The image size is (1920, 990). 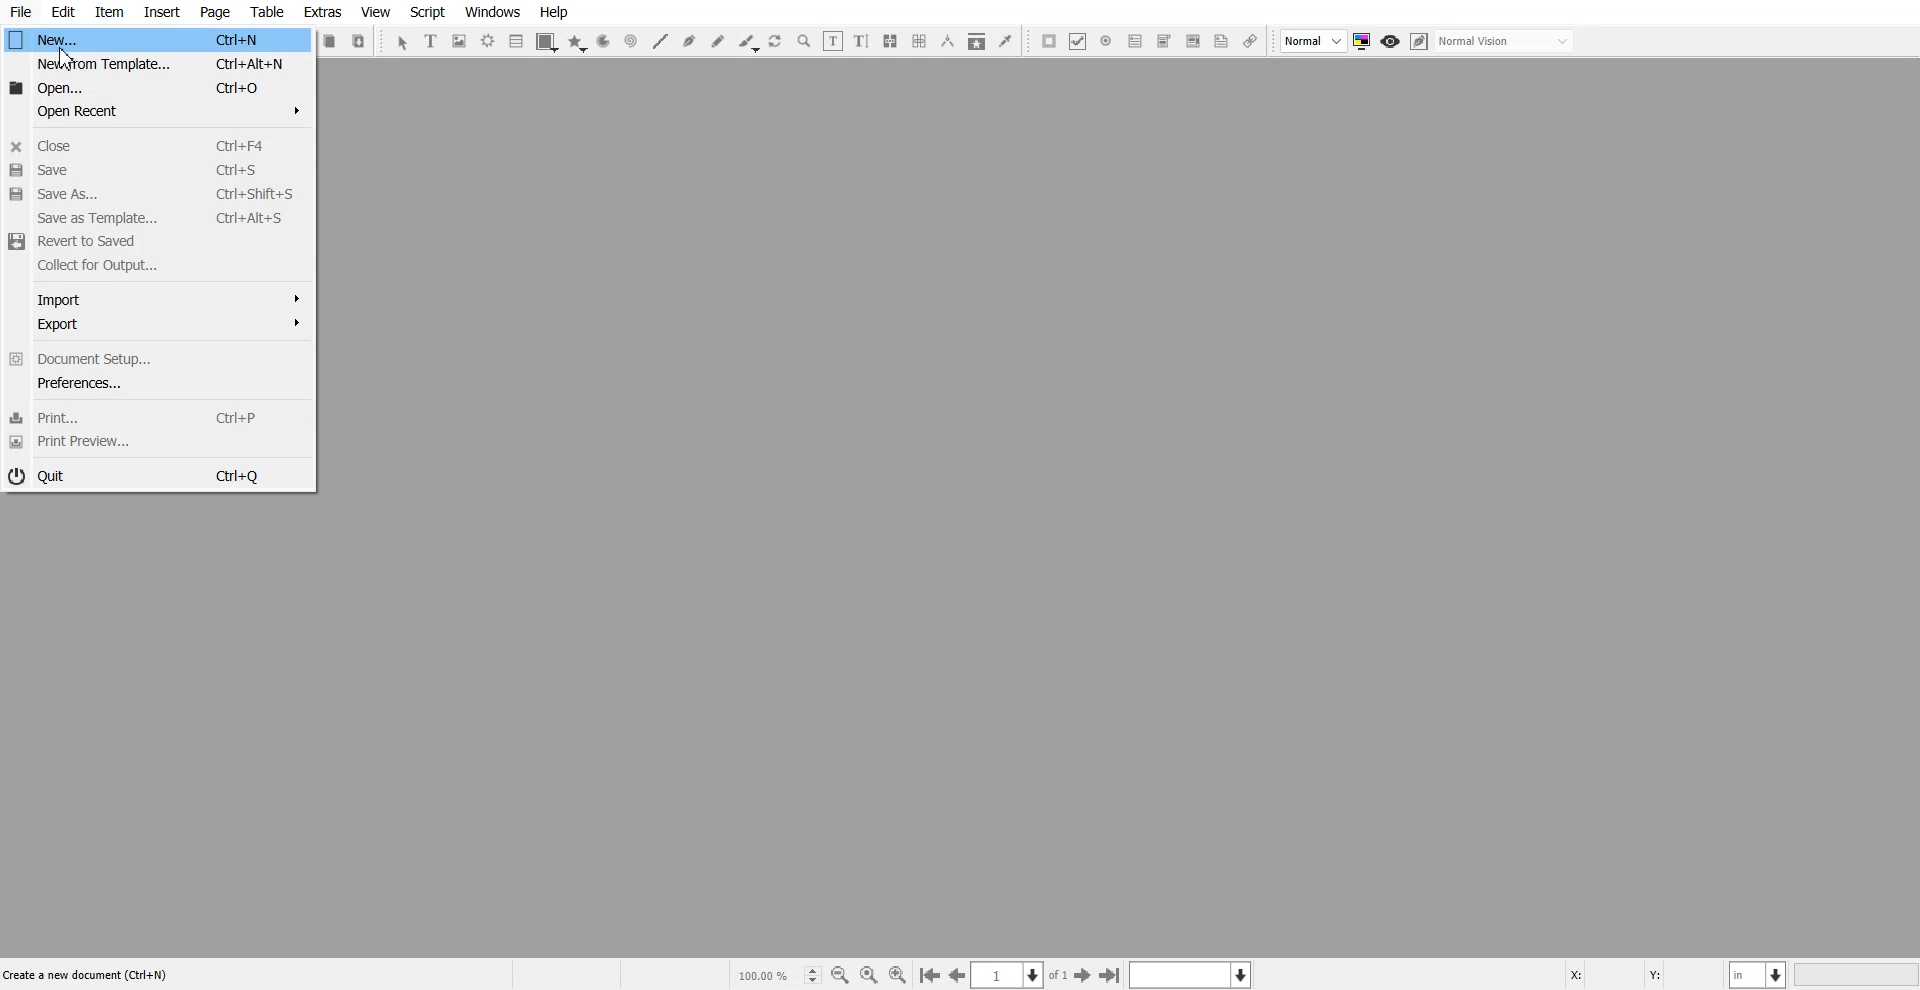 I want to click on Script, so click(x=428, y=12).